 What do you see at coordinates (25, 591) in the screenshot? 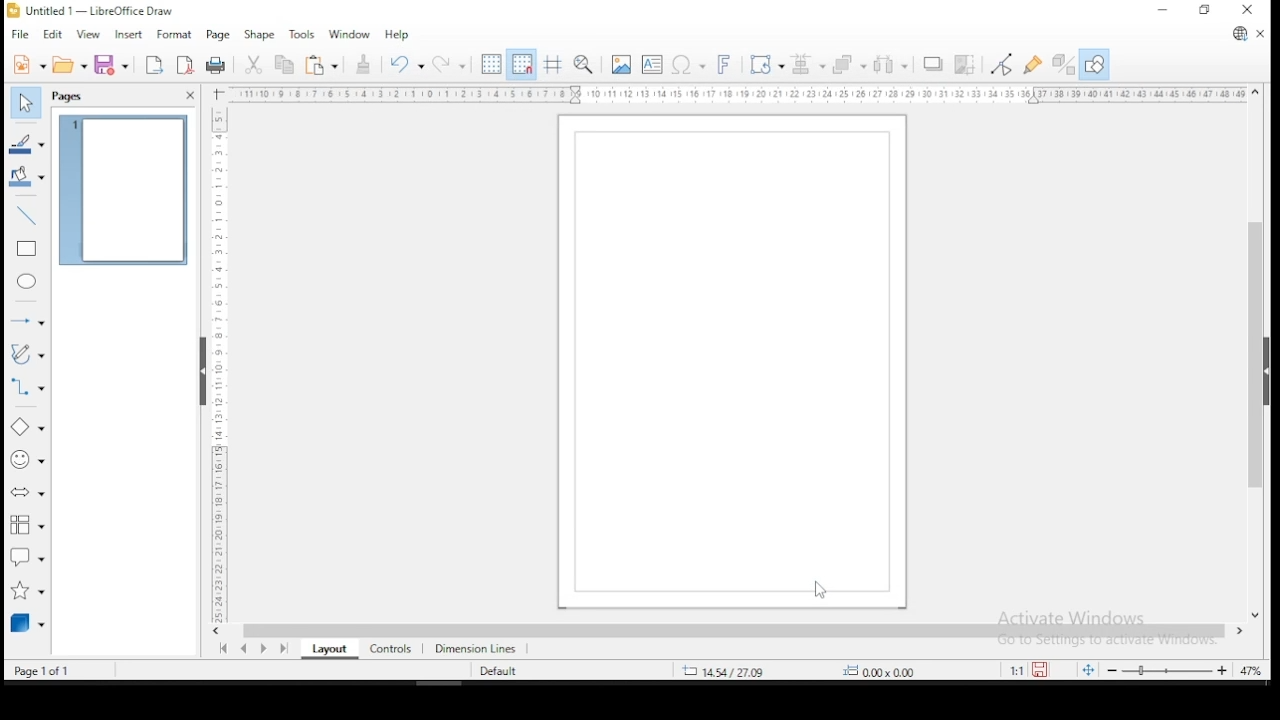
I see `stars and banners` at bounding box center [25, 591].